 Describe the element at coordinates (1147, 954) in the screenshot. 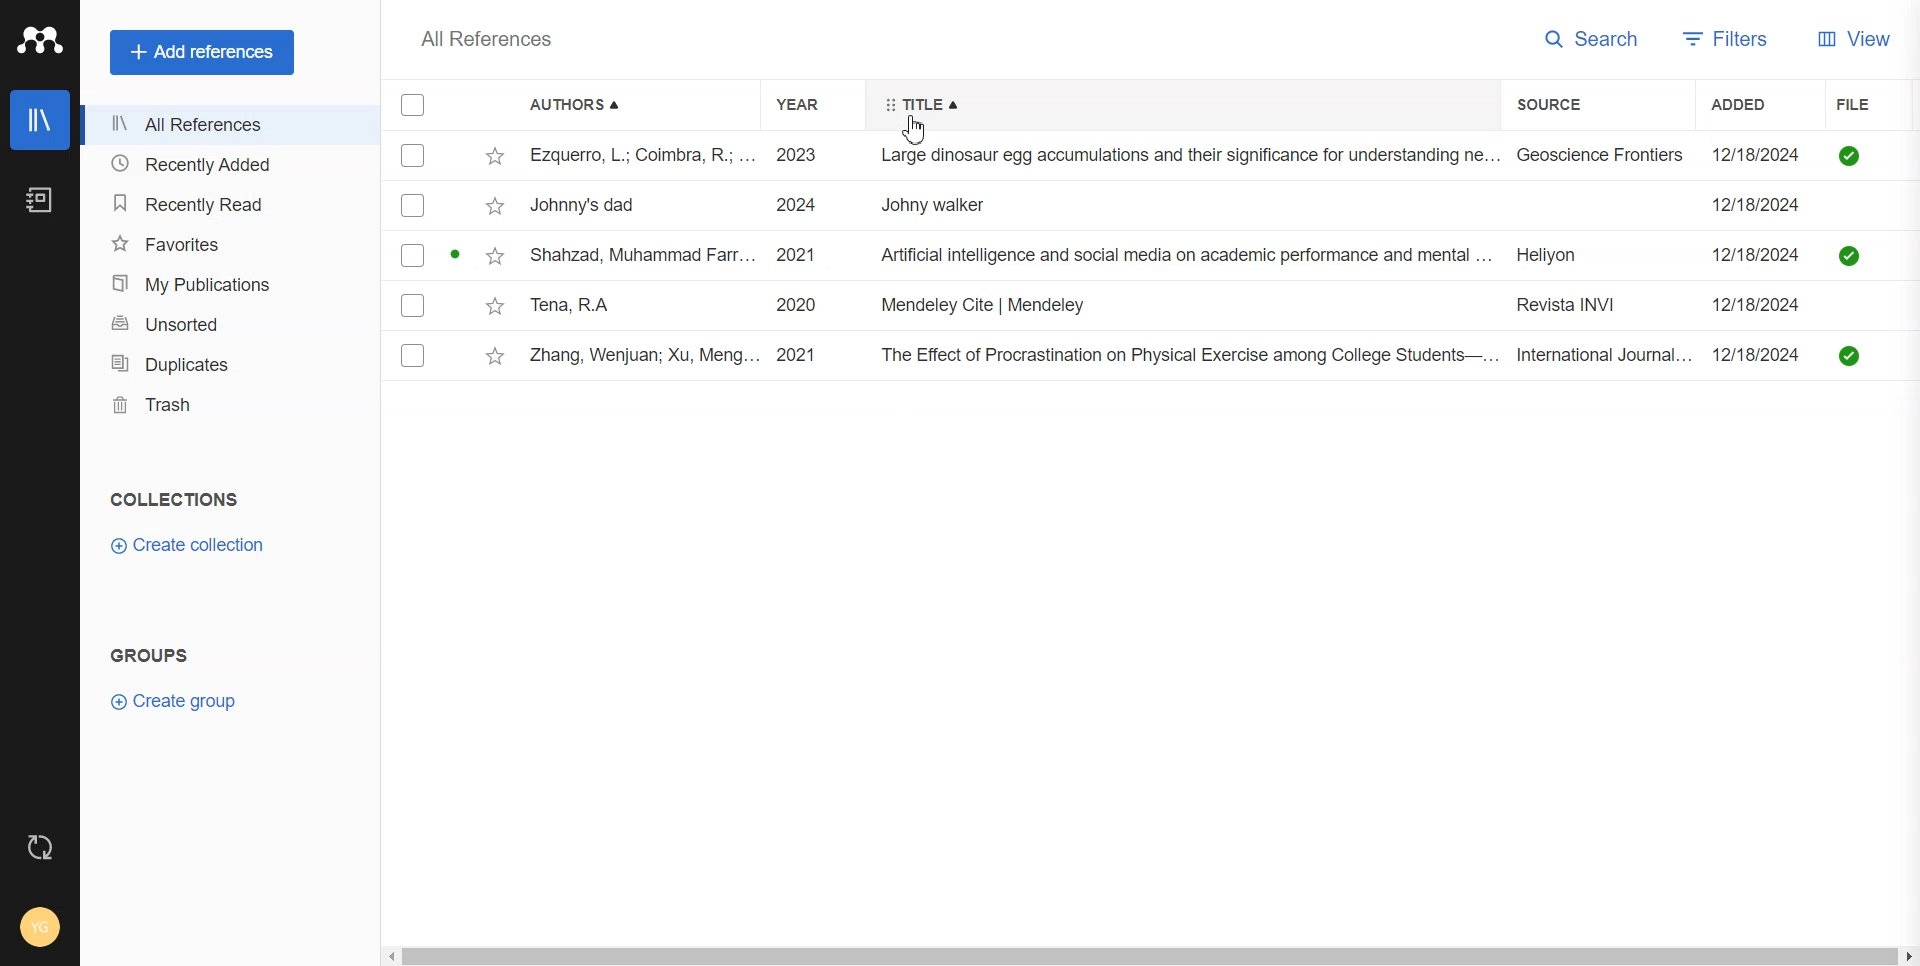

I see `Horizontal scroll bar` at that location.